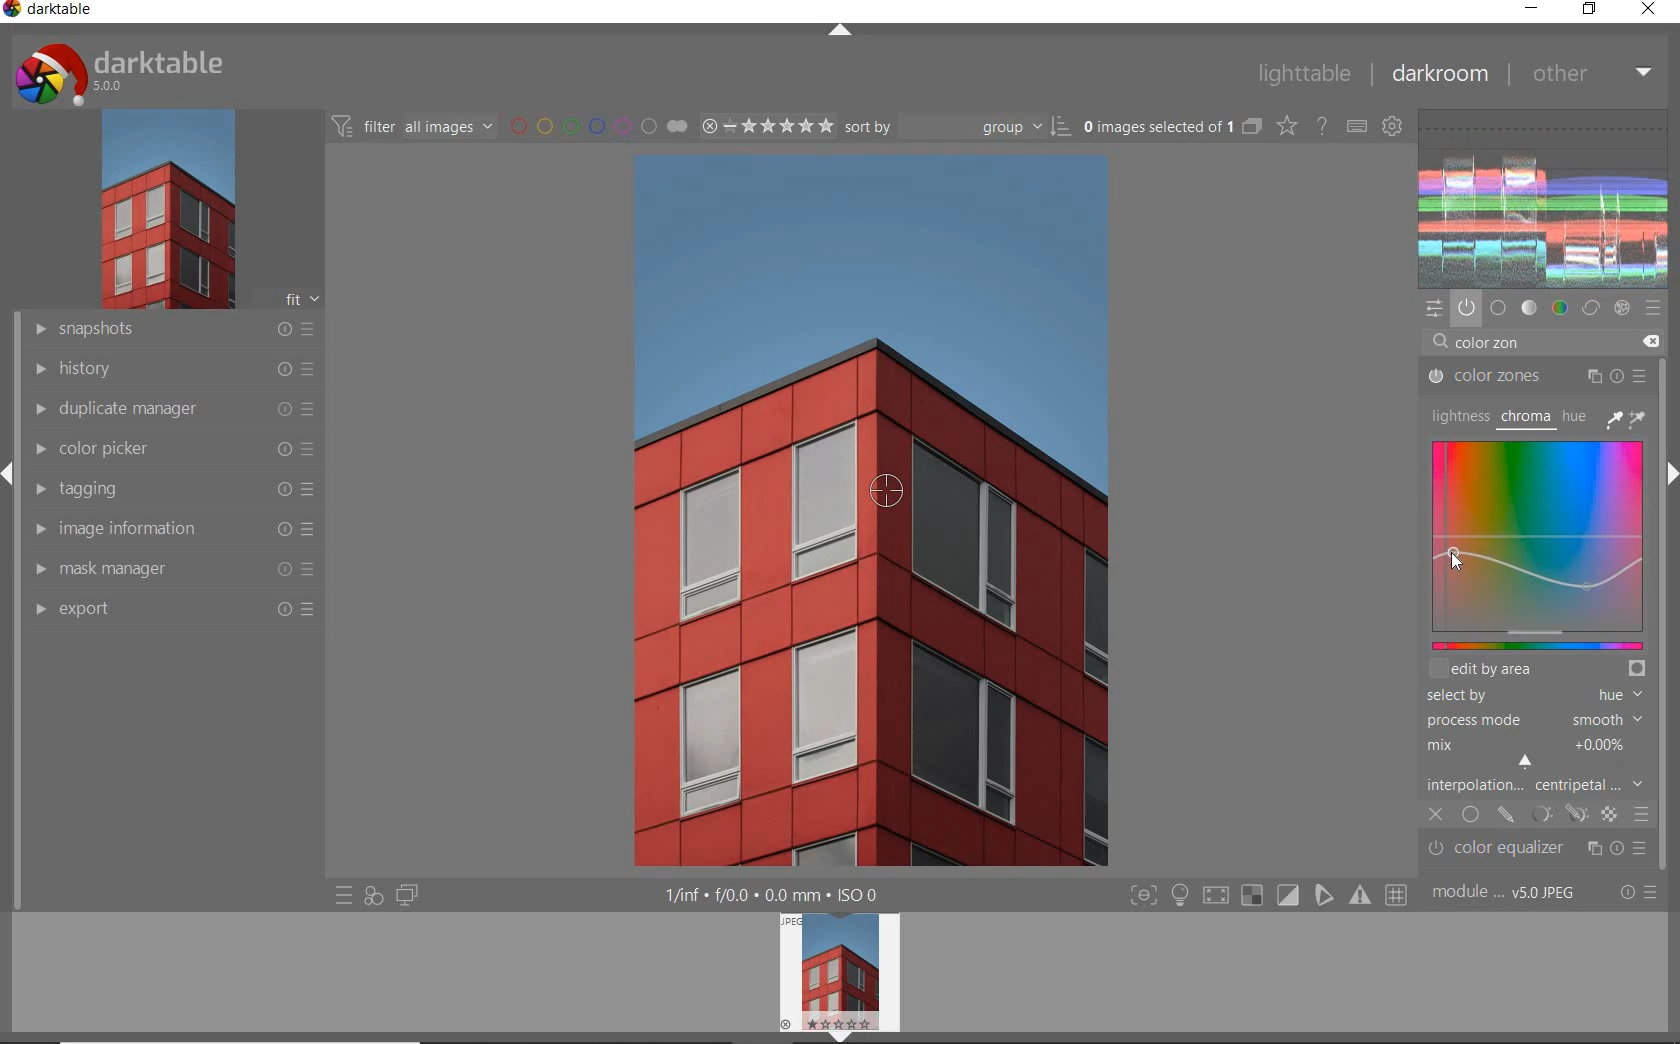 The width and height of the screenshot is (1680, 1044). Describe the element at coordinates (407, 893) in the screenshot. I see `display a second darkroom image widow` at that location.